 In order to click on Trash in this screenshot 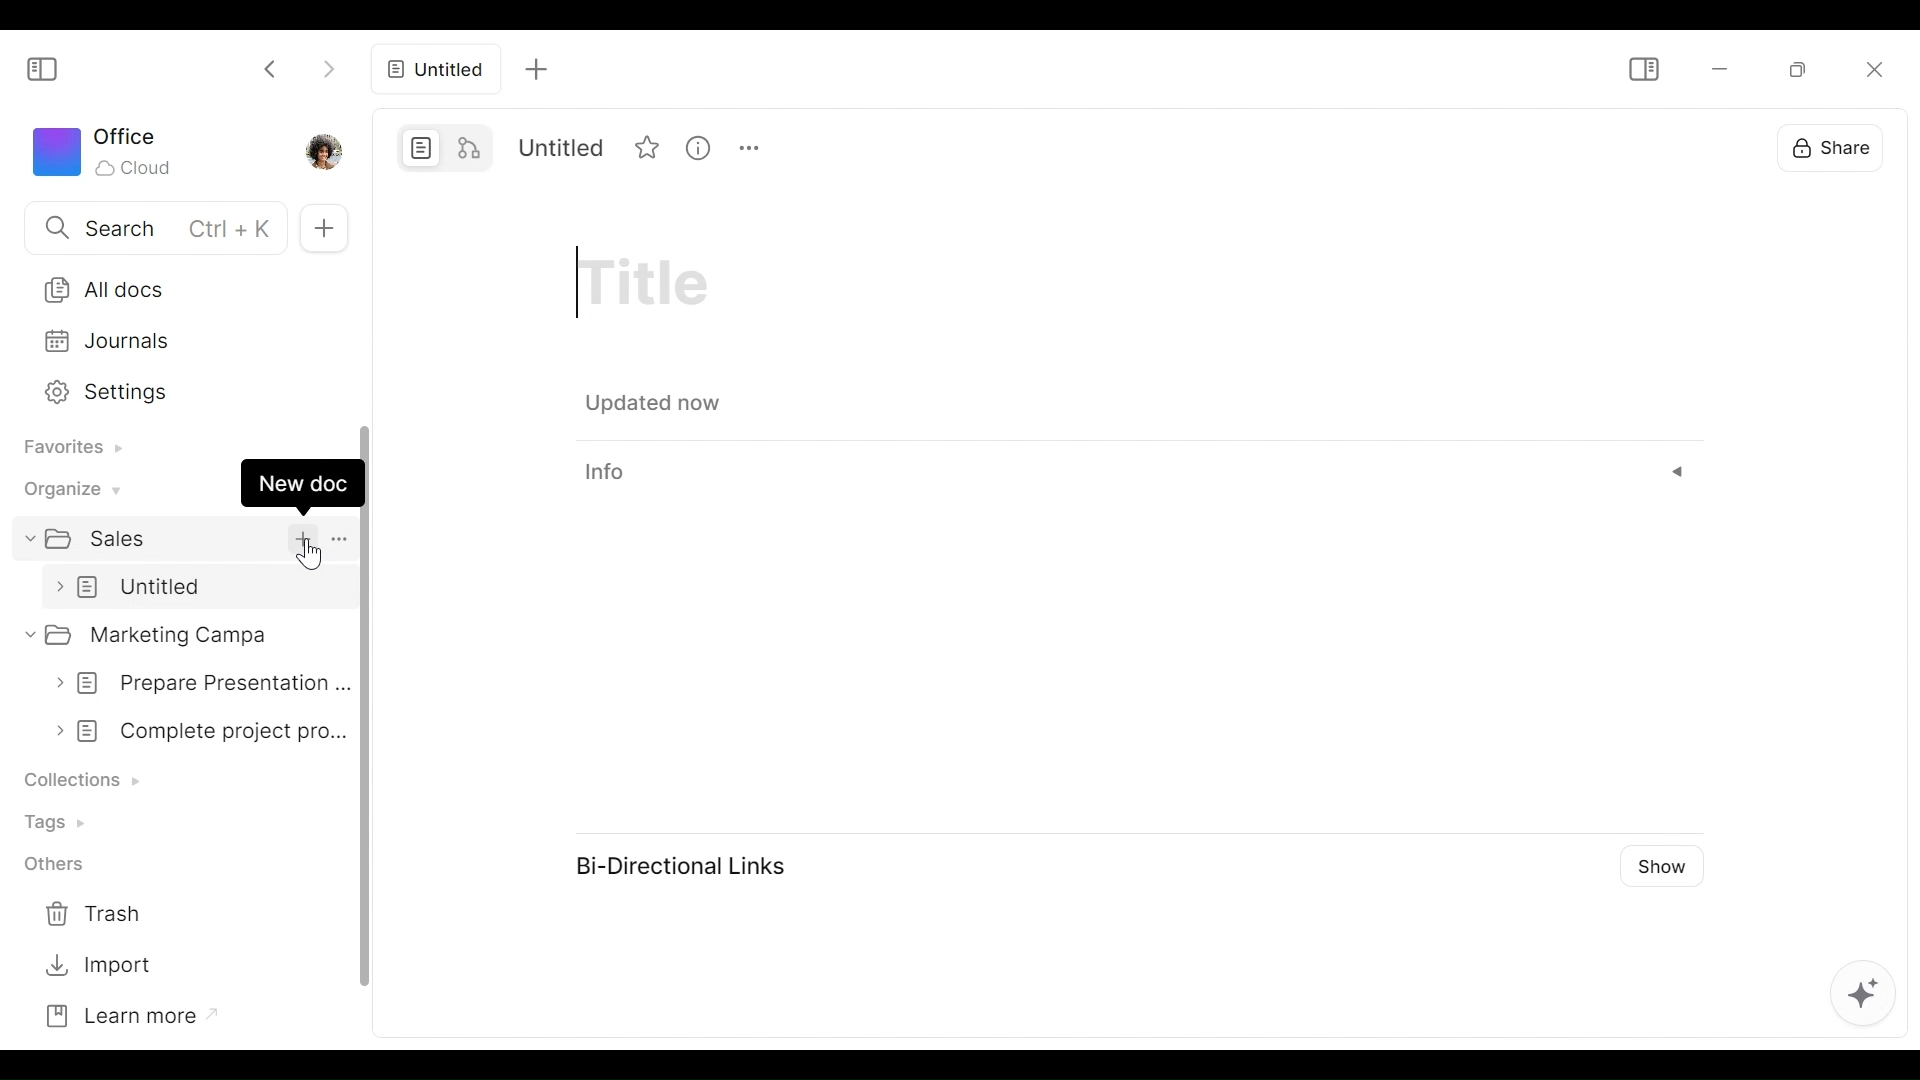, I will do `click(104, 914)`.